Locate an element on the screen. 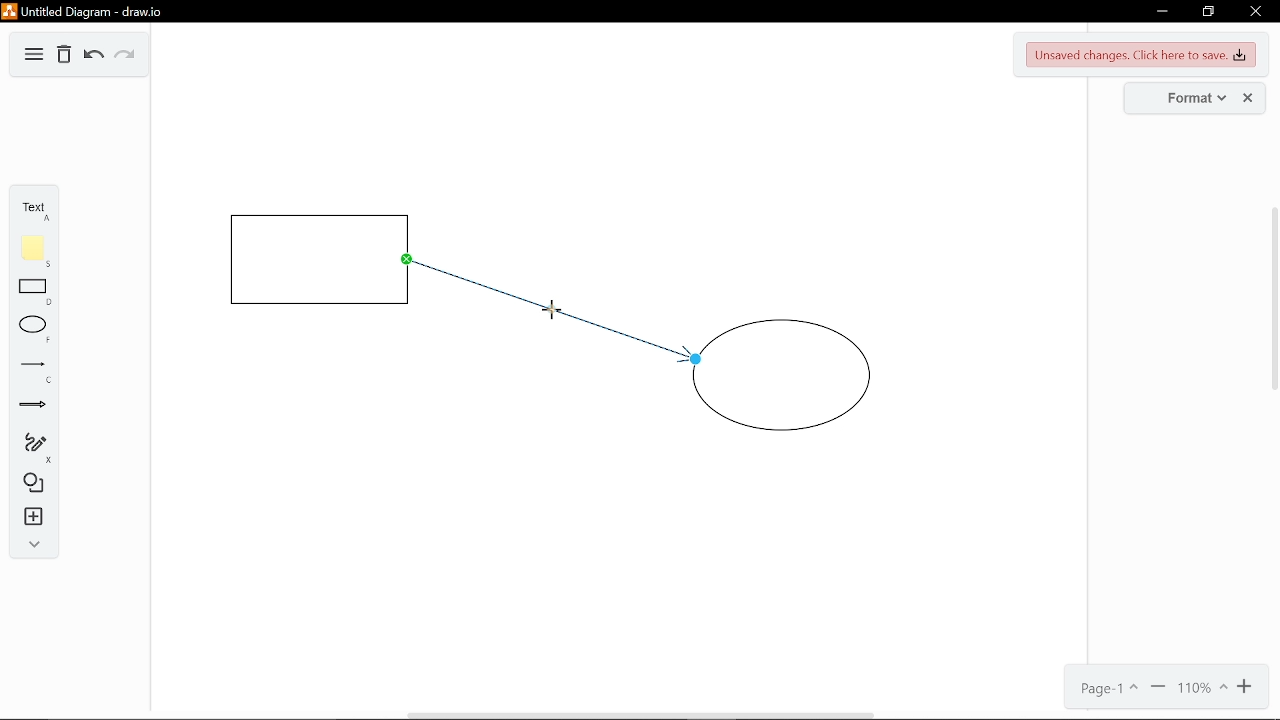  Circle shape is located at coordinates (787, 380).